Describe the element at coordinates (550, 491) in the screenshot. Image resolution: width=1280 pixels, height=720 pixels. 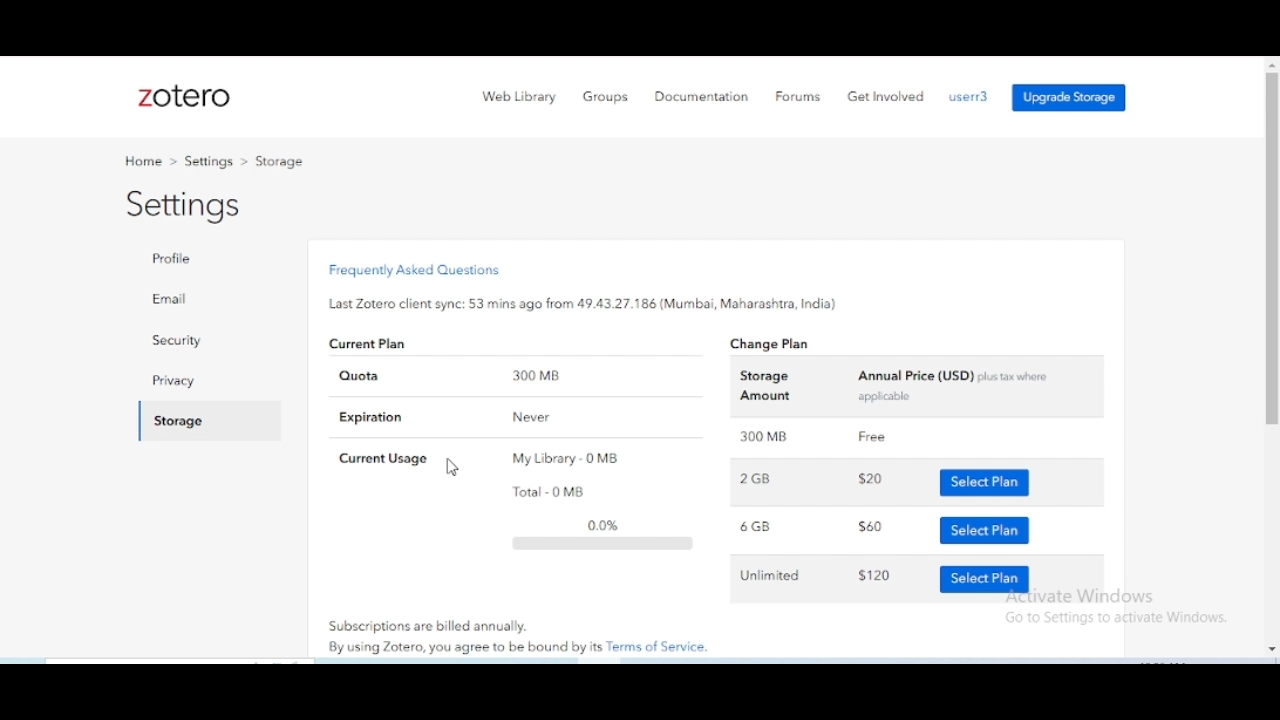
I see `total - 0 MB` at that location.